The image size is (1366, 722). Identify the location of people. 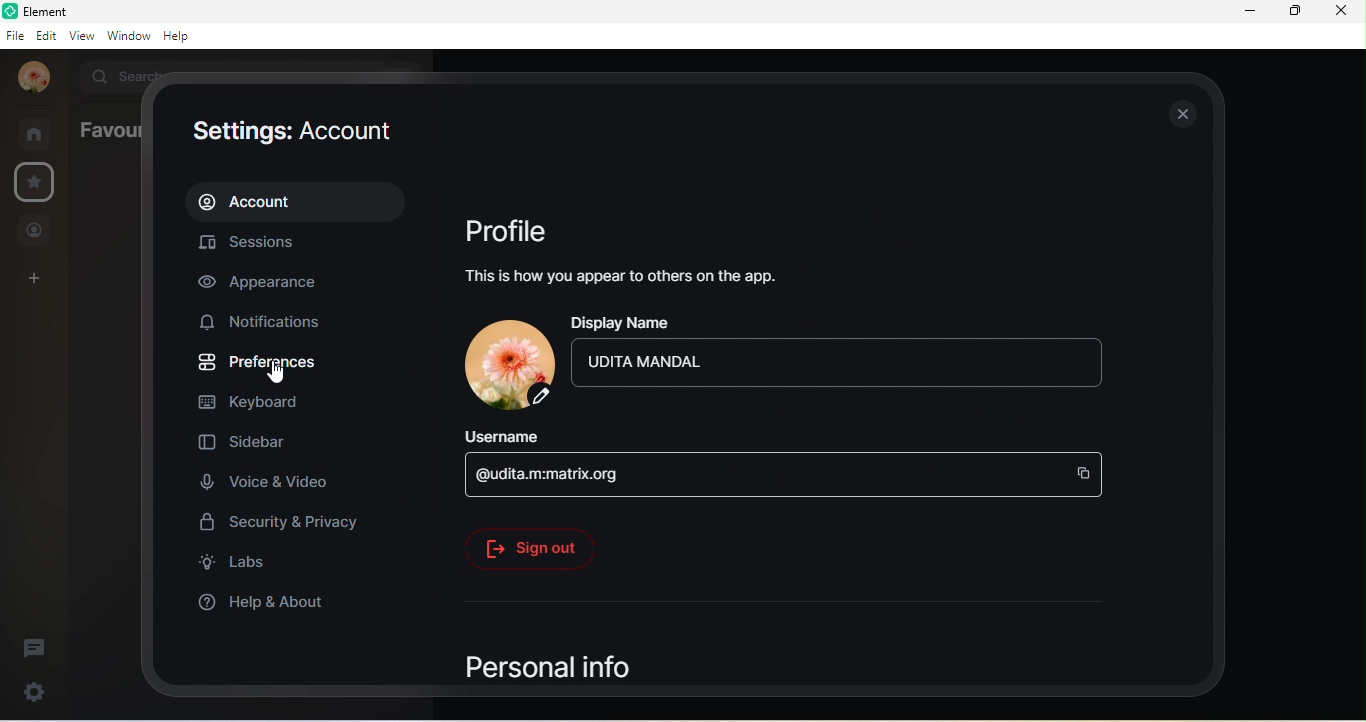
(37, 230).